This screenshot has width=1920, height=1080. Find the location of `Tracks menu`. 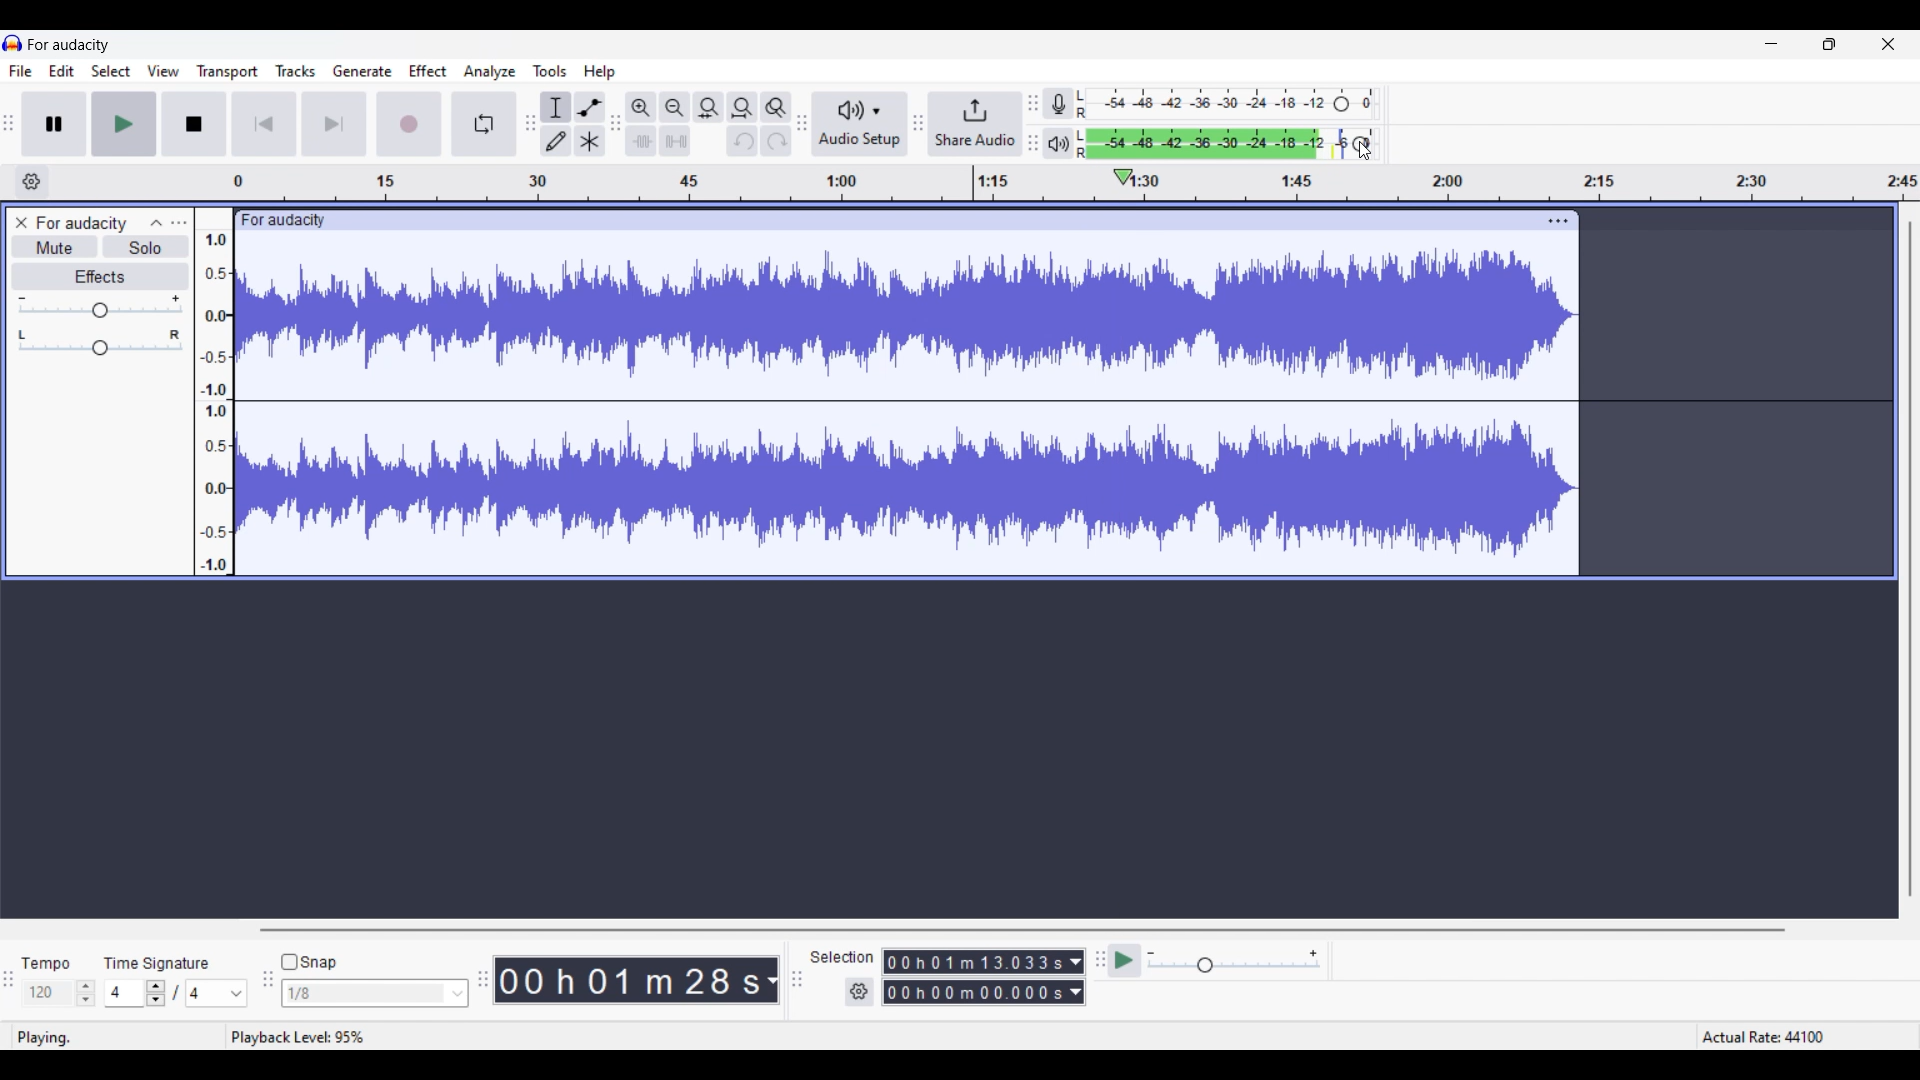

Tracks menu is located at coordinates (296, 70).